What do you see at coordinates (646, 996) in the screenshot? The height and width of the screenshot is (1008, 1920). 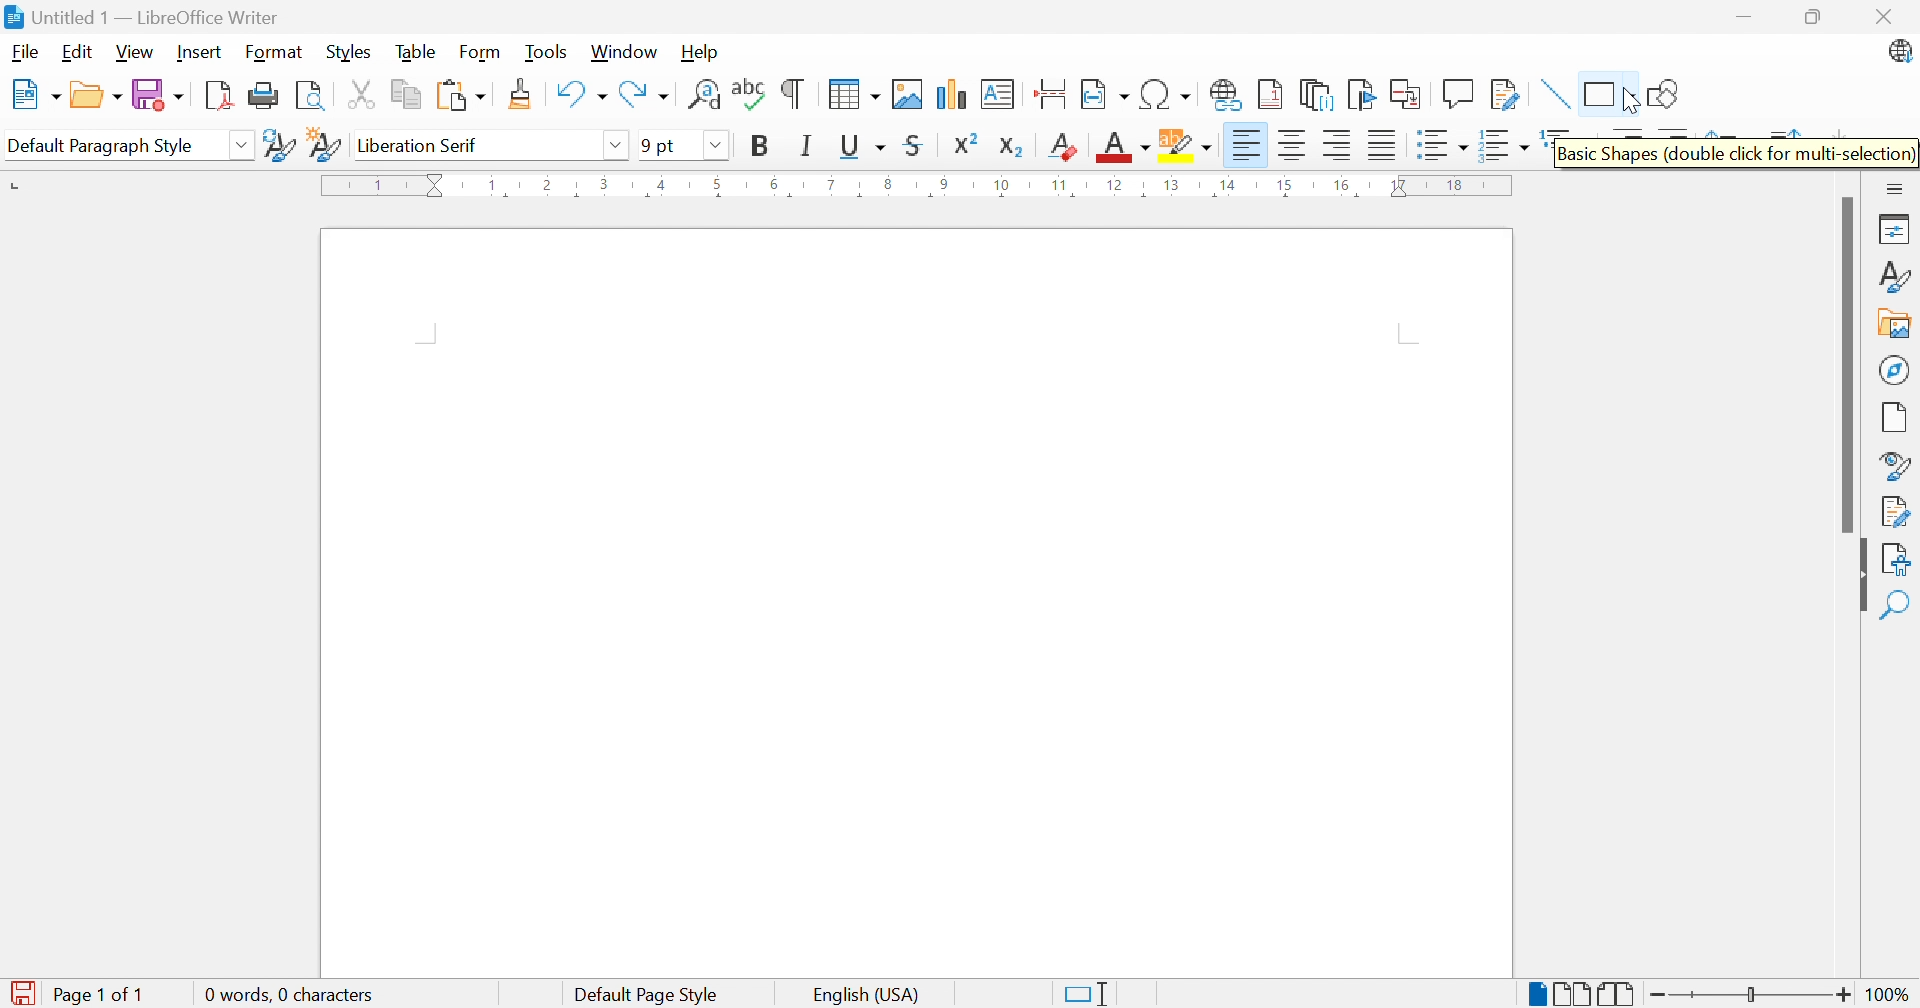 I see `Default Page Style` at bounding box center [646, 996].